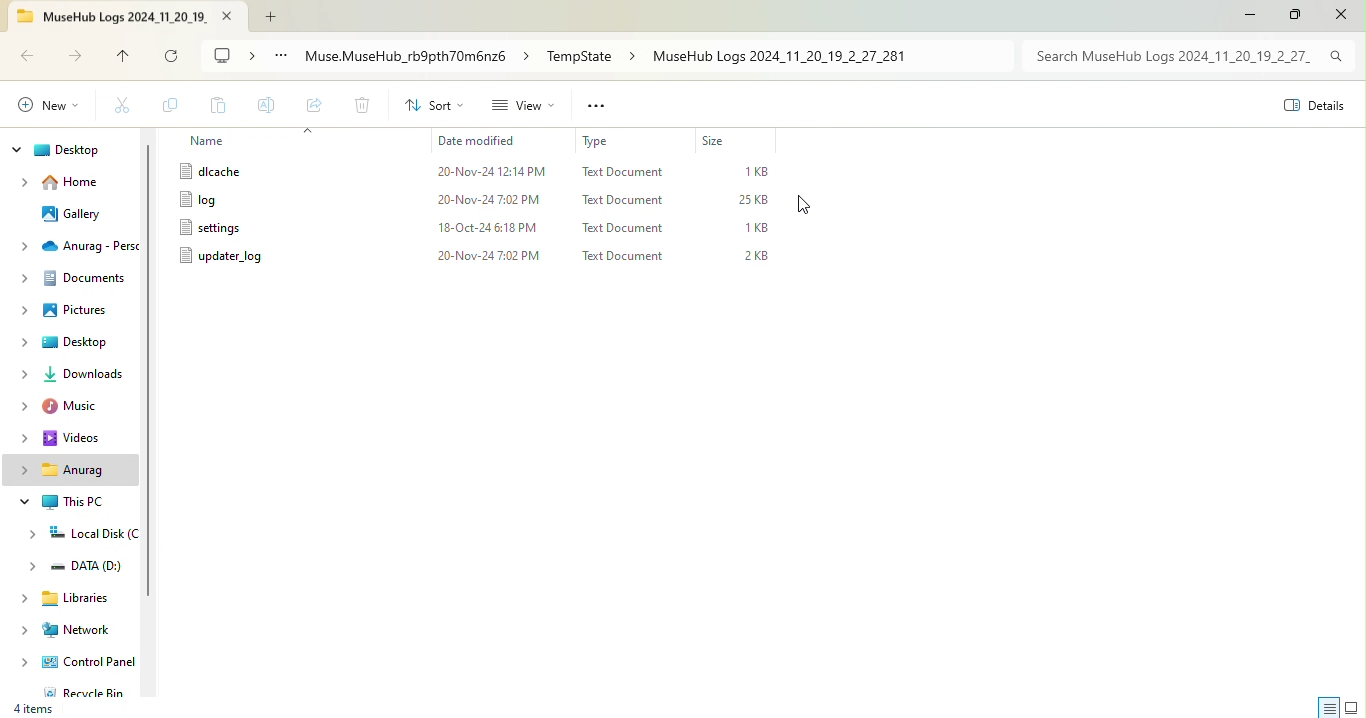  I want to click on See more, so click(280, 54).